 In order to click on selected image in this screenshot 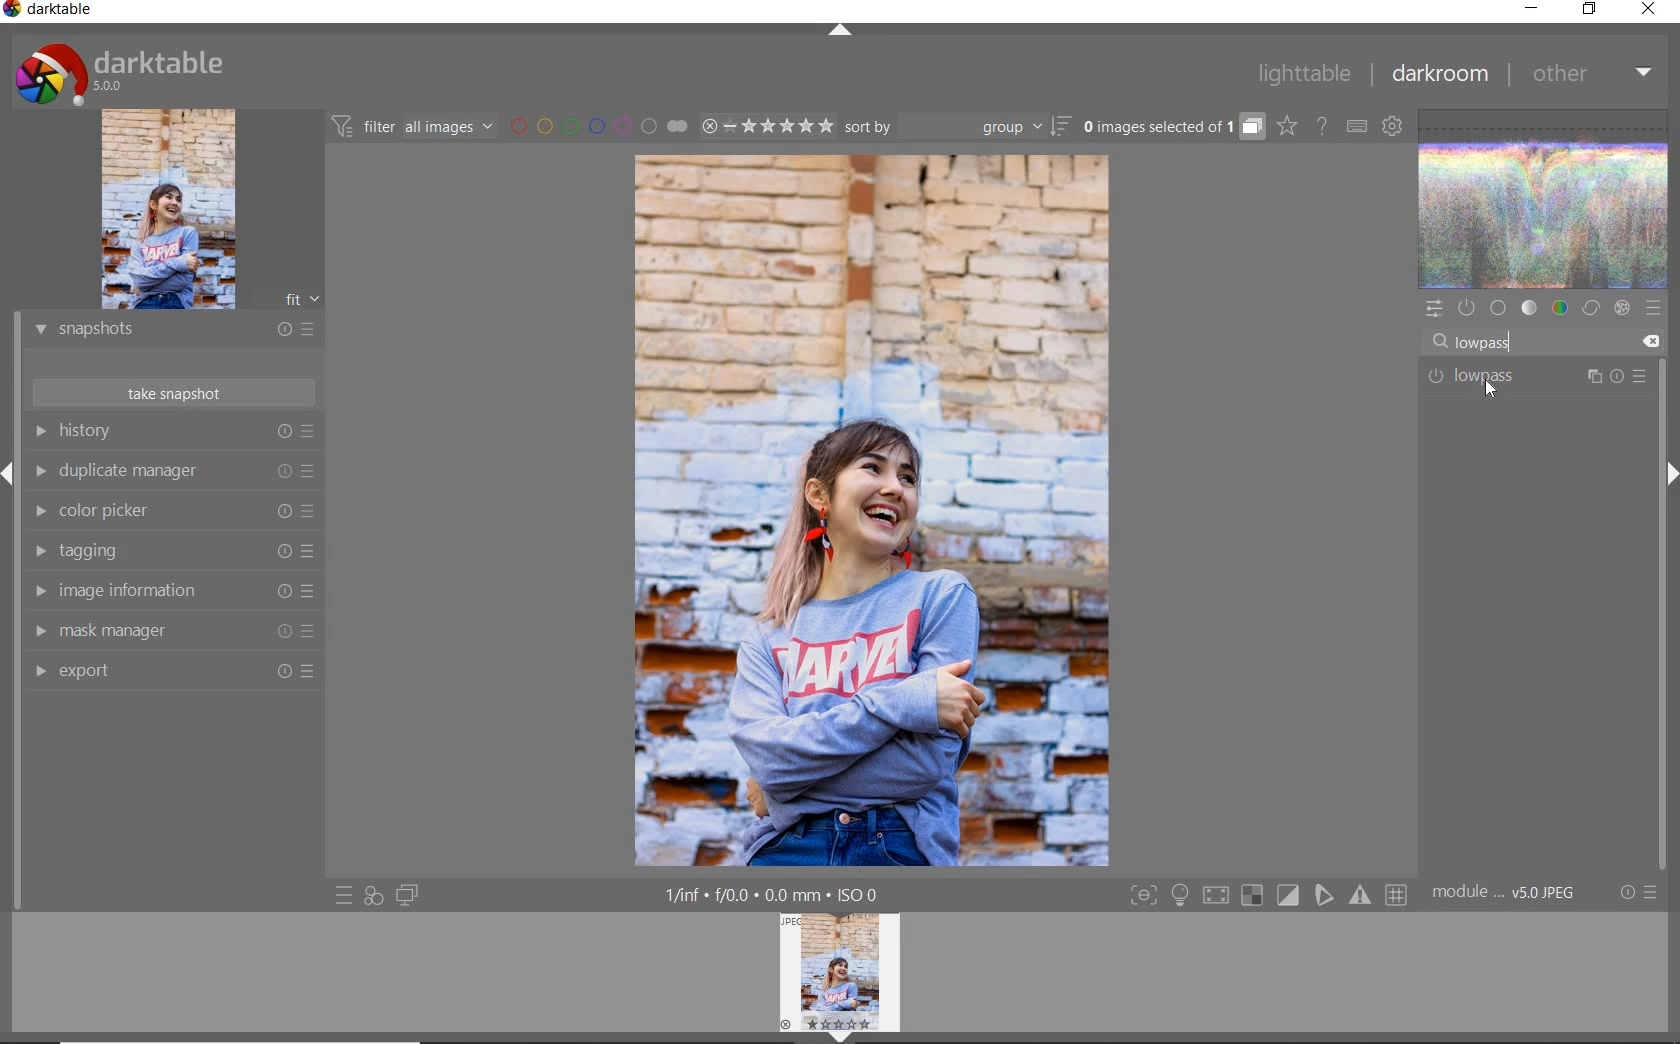, I will do `click(873, 514)`.